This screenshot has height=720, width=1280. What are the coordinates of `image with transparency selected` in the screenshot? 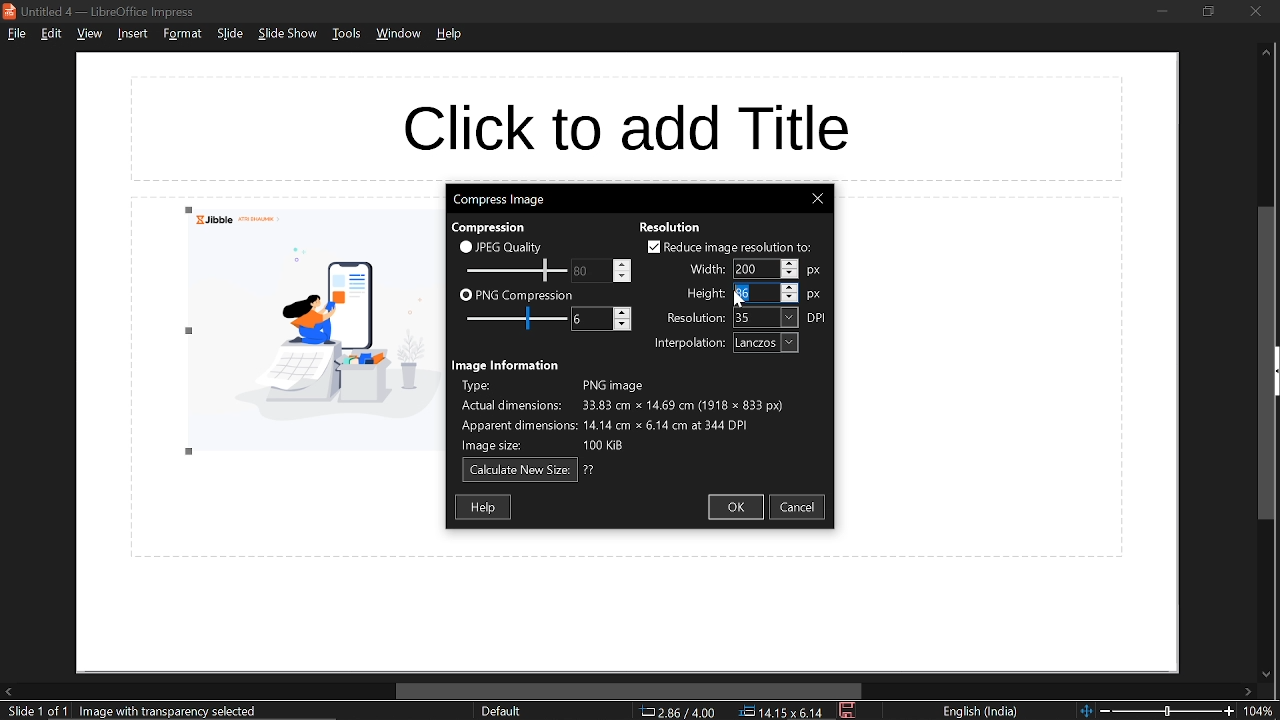 It's located at (174, 711).